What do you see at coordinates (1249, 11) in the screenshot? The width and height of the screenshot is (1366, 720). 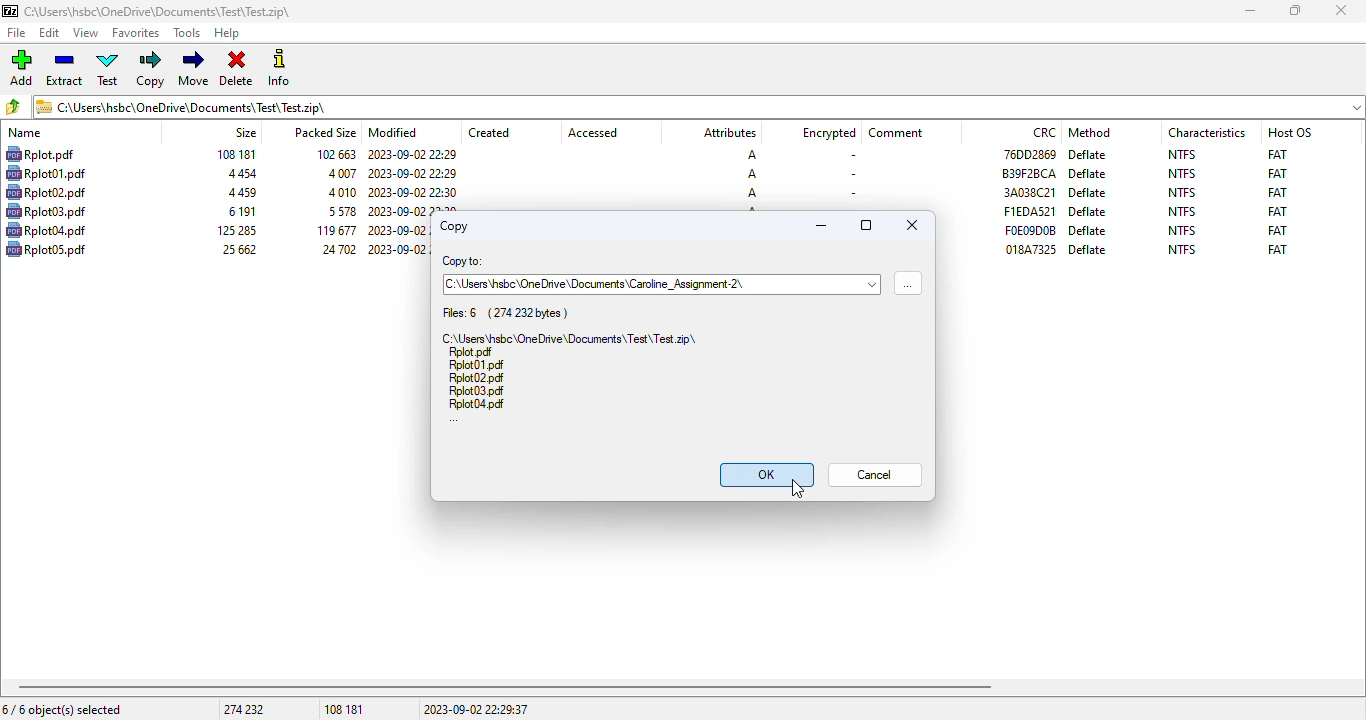 I see `minimize` at bounding box center [1249, 11].